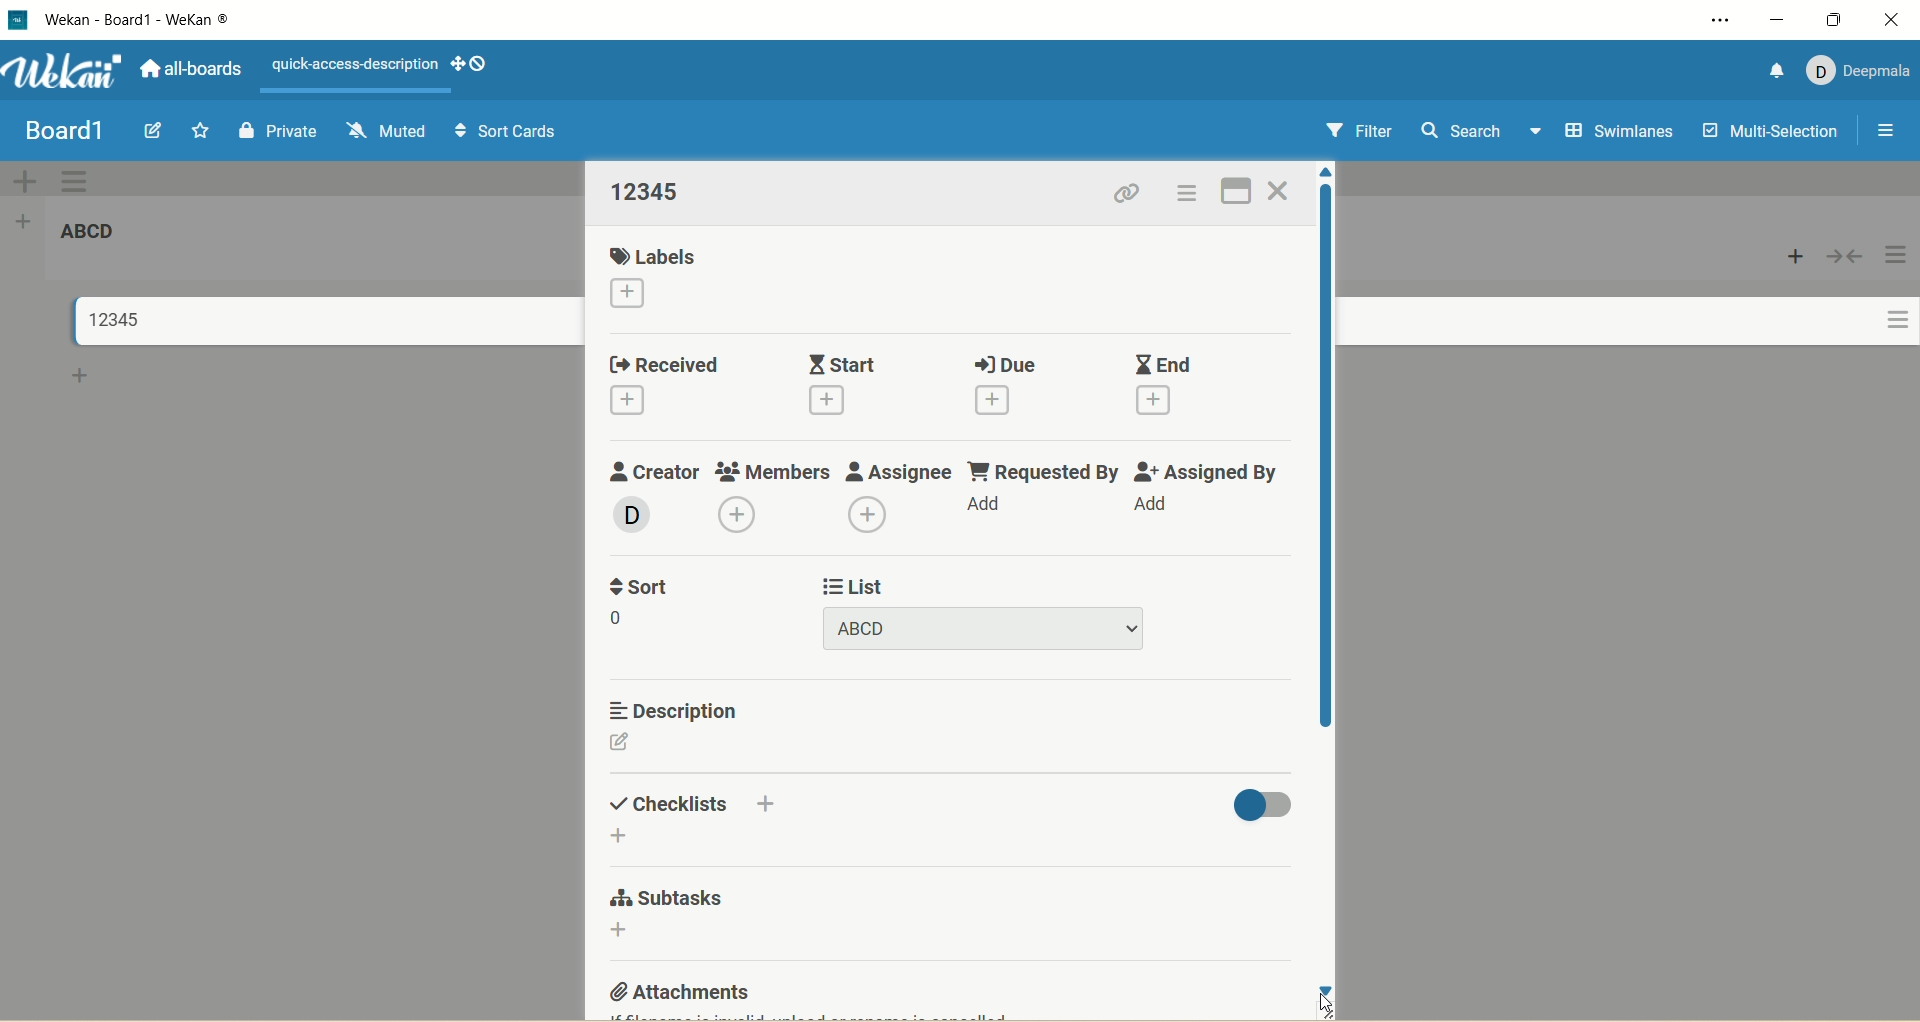  I want to click on maximize, so click(1837, 19).